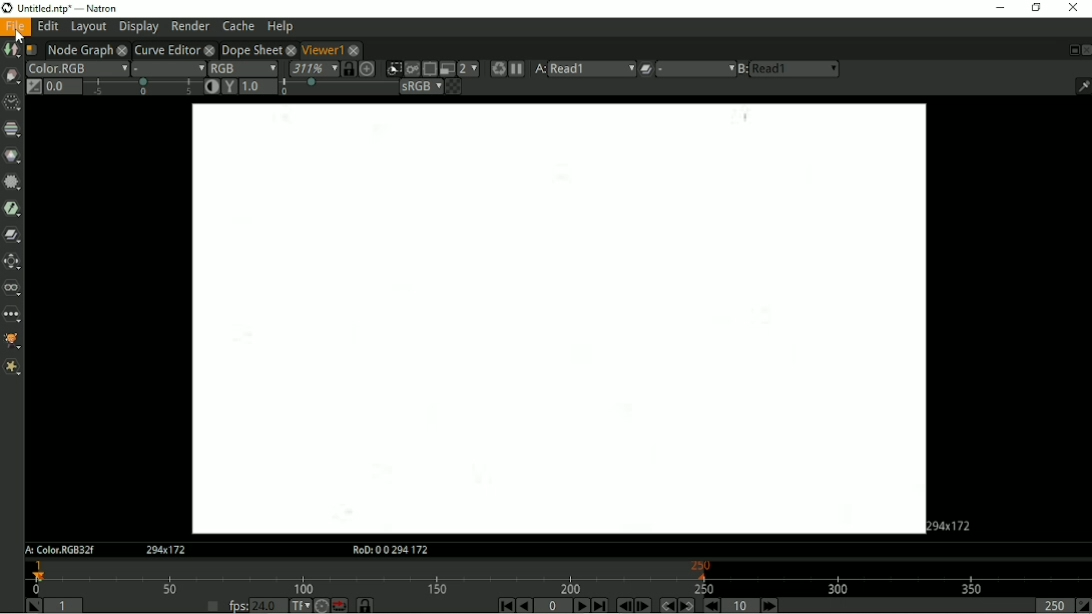 This screenshot has height=614, width=1092. What do you see at coordinates (321, 48) in the screenshot?
I see `Viewer1` at bounding box center [321, 48].